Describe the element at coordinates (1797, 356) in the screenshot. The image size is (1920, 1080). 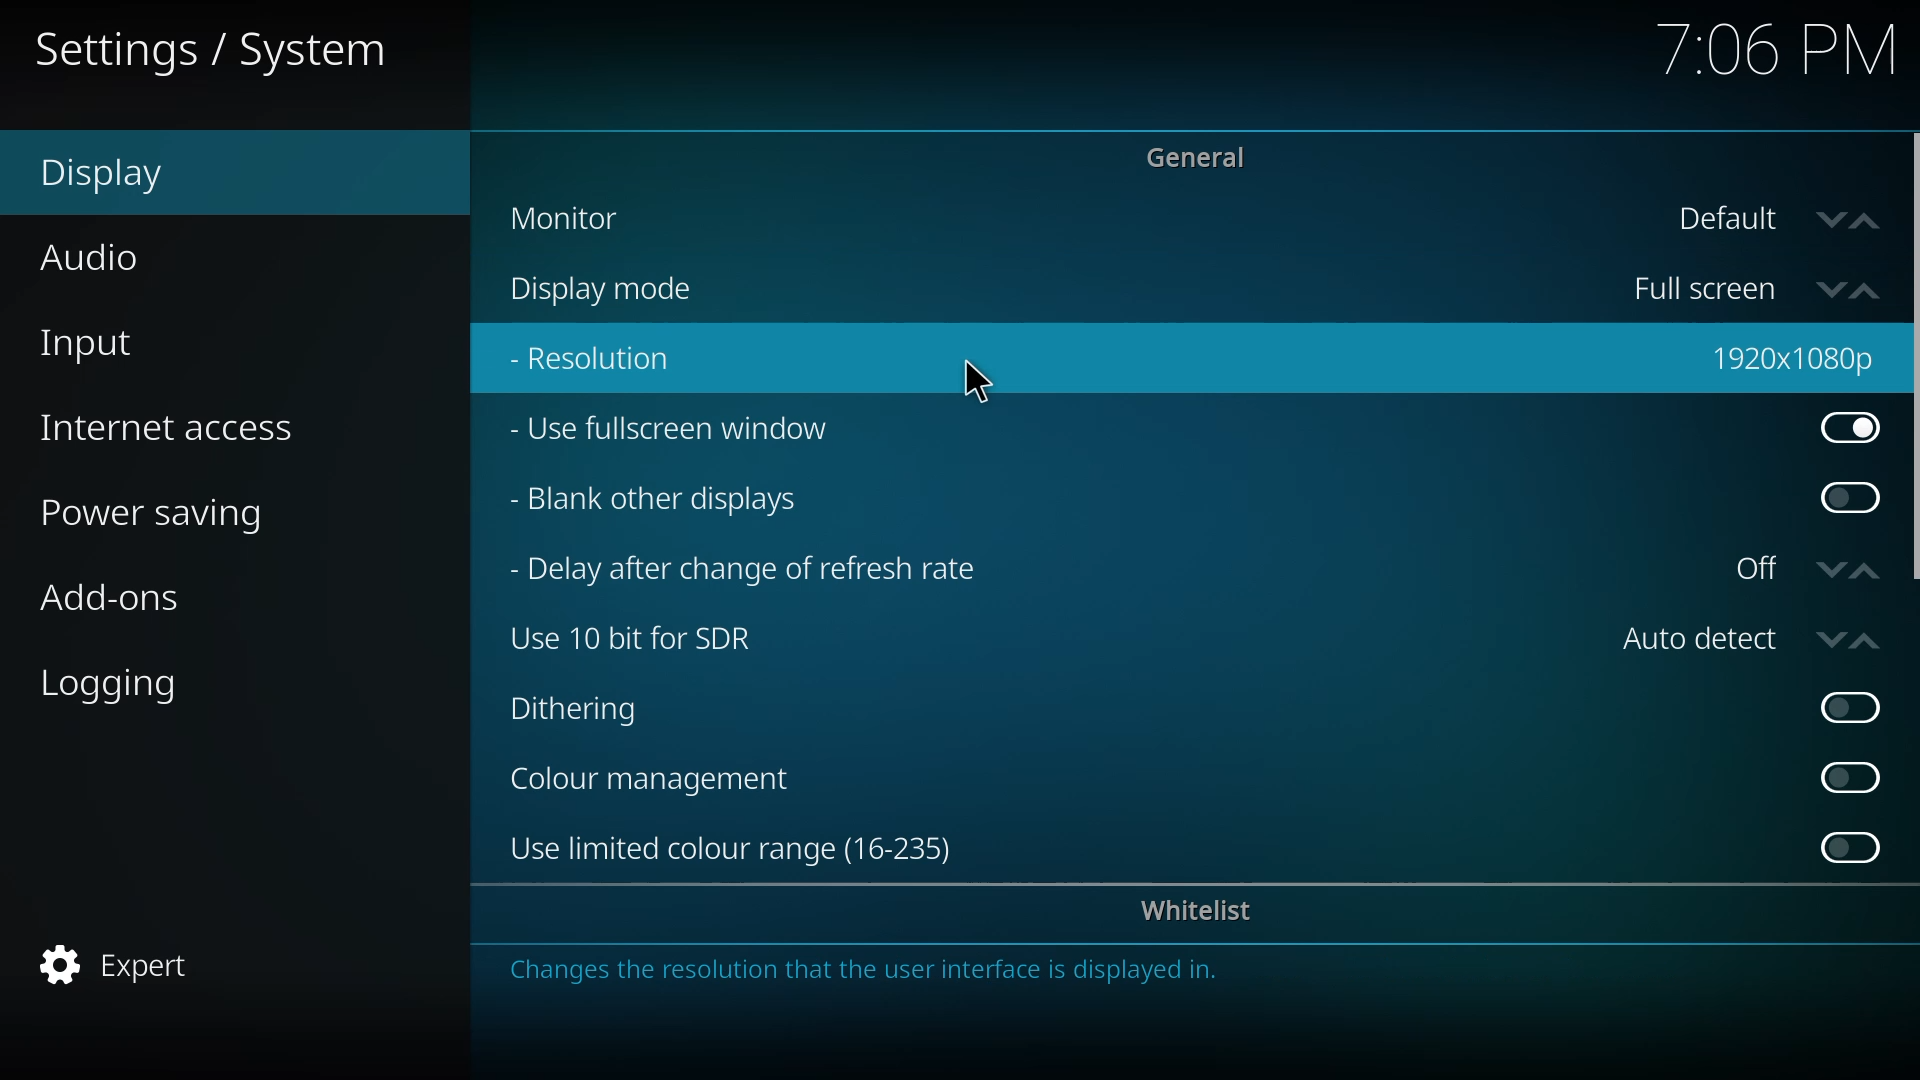
I see `1920*1080p` at that location.